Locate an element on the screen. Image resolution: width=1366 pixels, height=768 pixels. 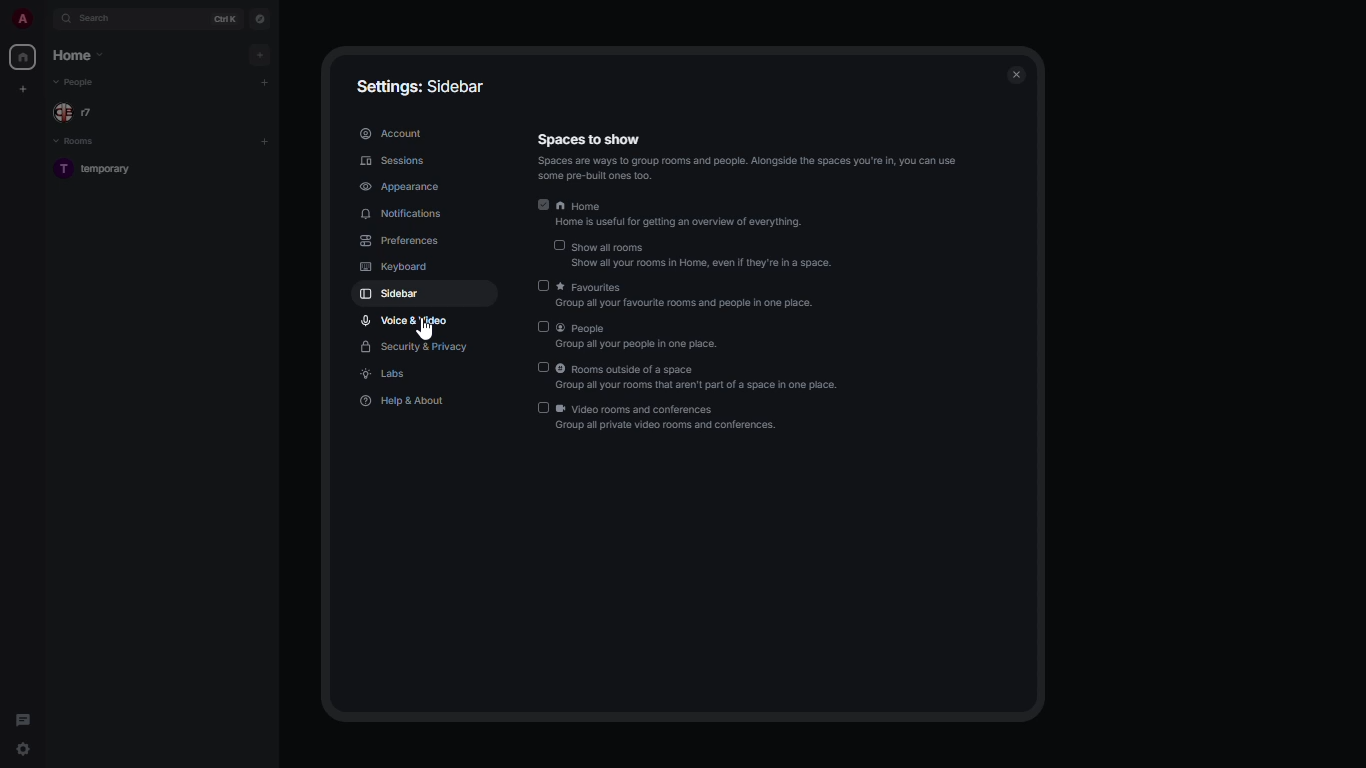
settings: sidebar is located at coordinates (419, 84).